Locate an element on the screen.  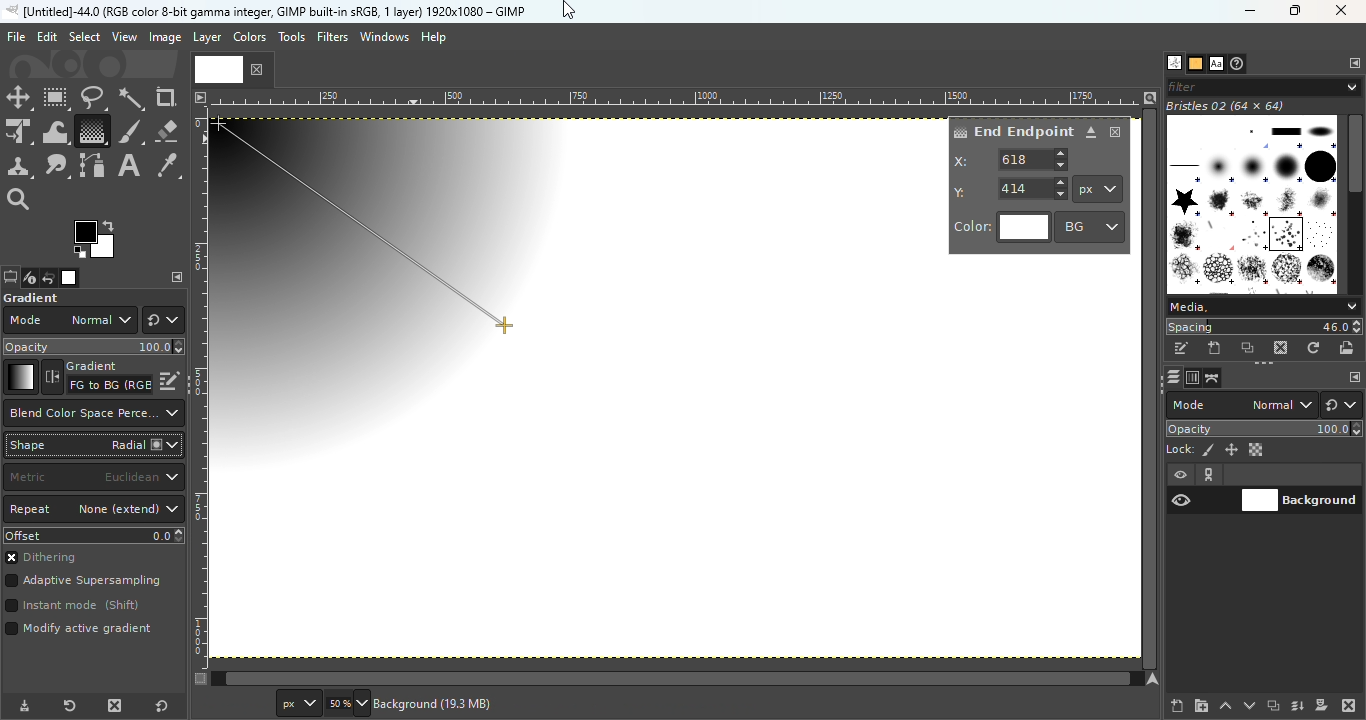
The active background color is located at coordinates (98, 240).